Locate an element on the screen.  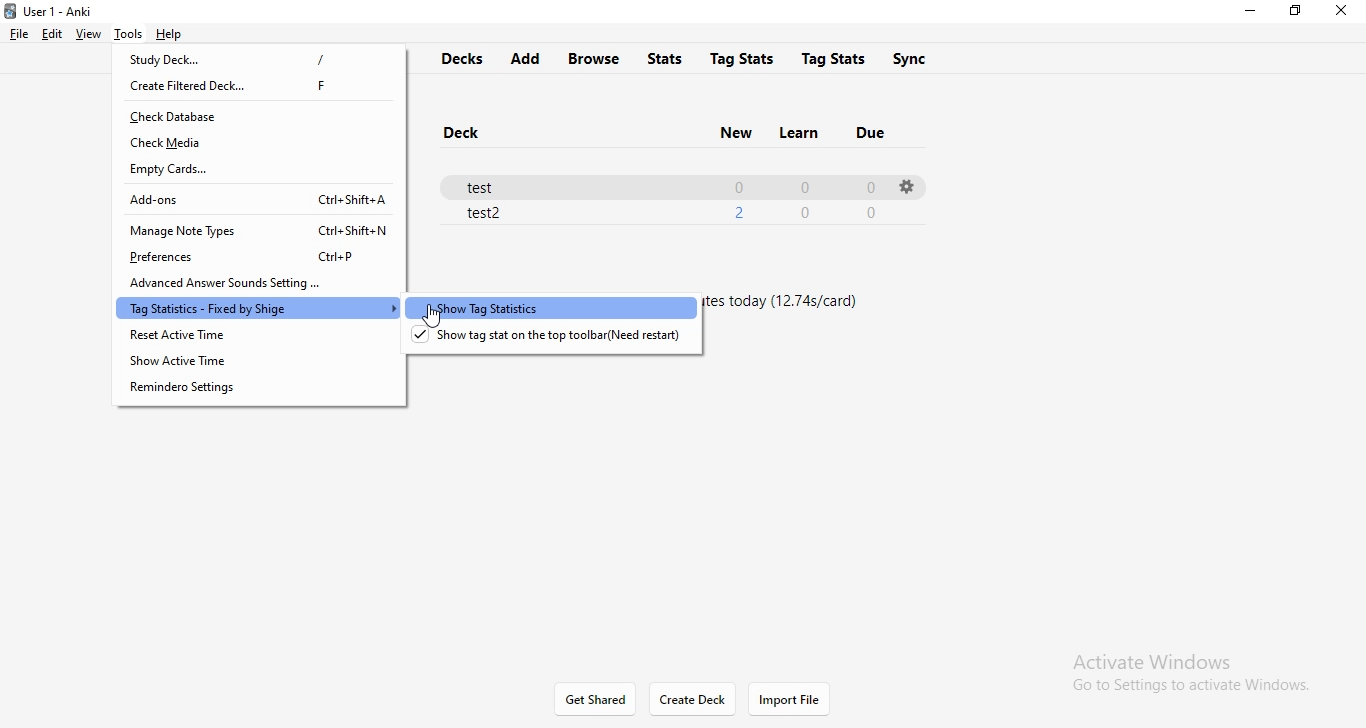
help is located at coordinates (172, 35).